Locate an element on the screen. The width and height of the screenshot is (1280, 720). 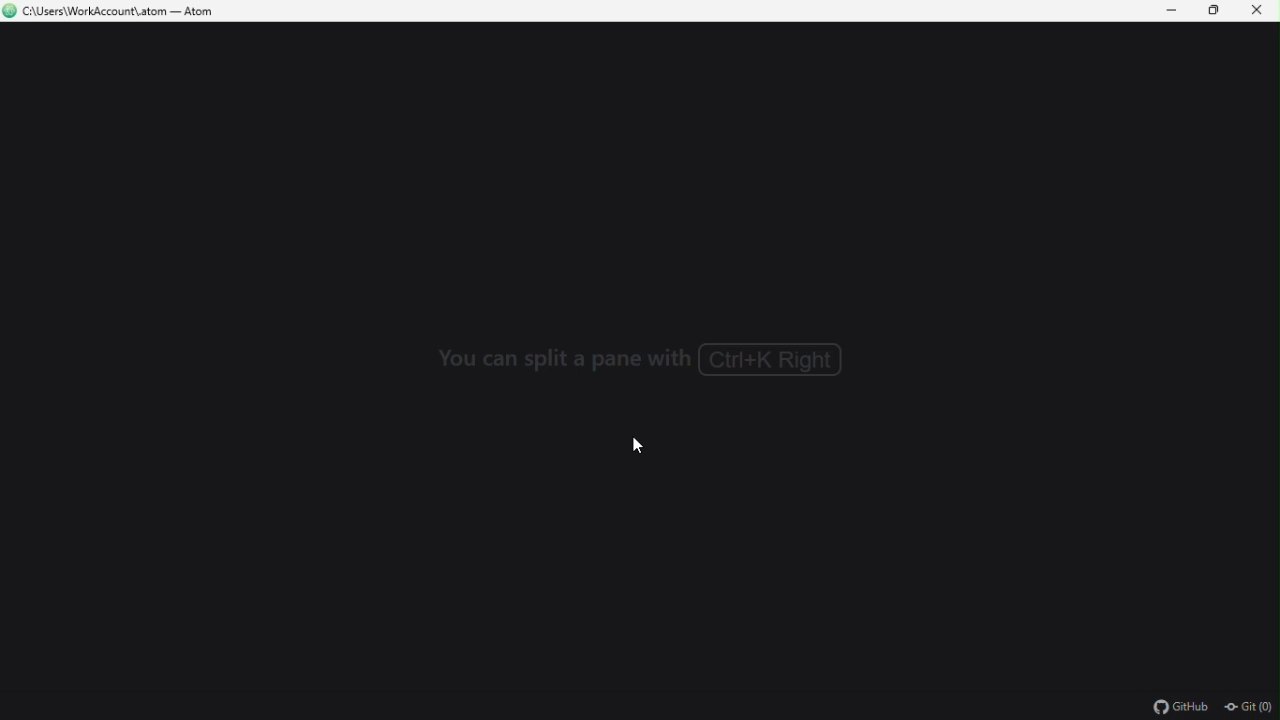
Git is located at coordinates (1249, 706).